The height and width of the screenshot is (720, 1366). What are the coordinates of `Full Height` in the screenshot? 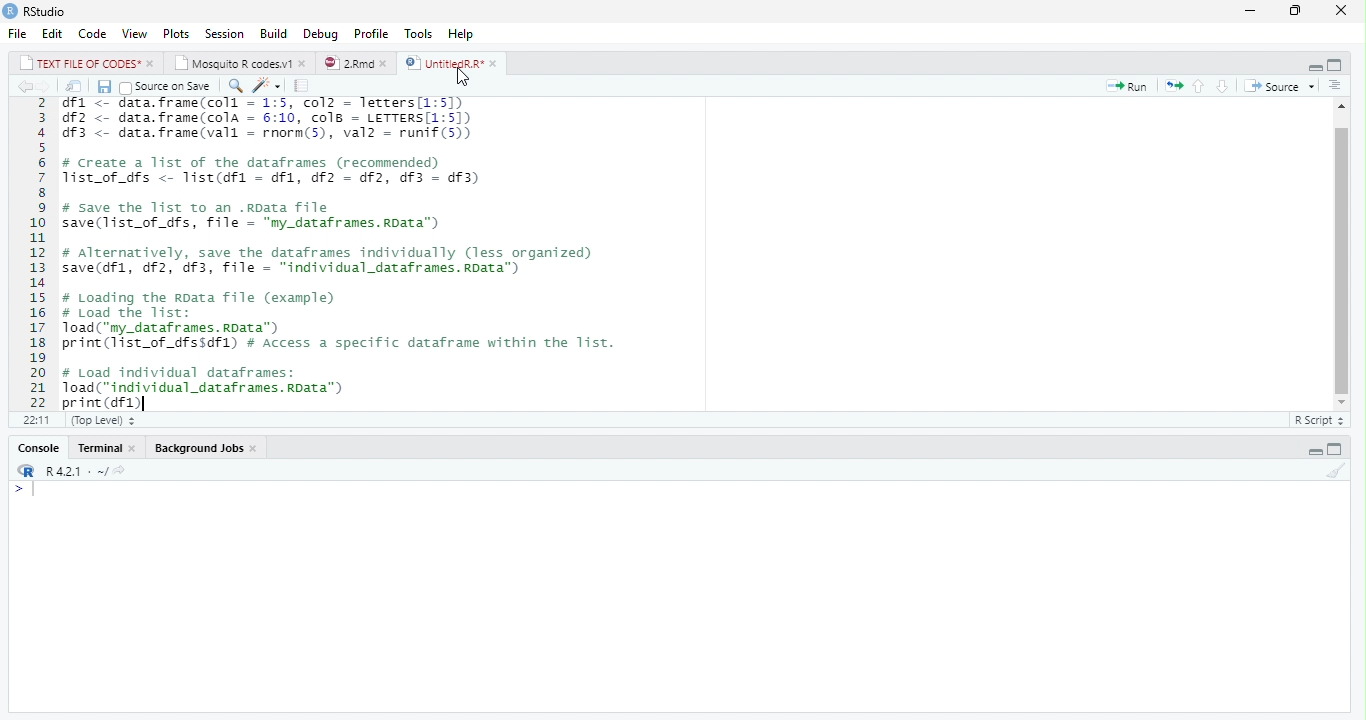 It's located at (1338, 64).